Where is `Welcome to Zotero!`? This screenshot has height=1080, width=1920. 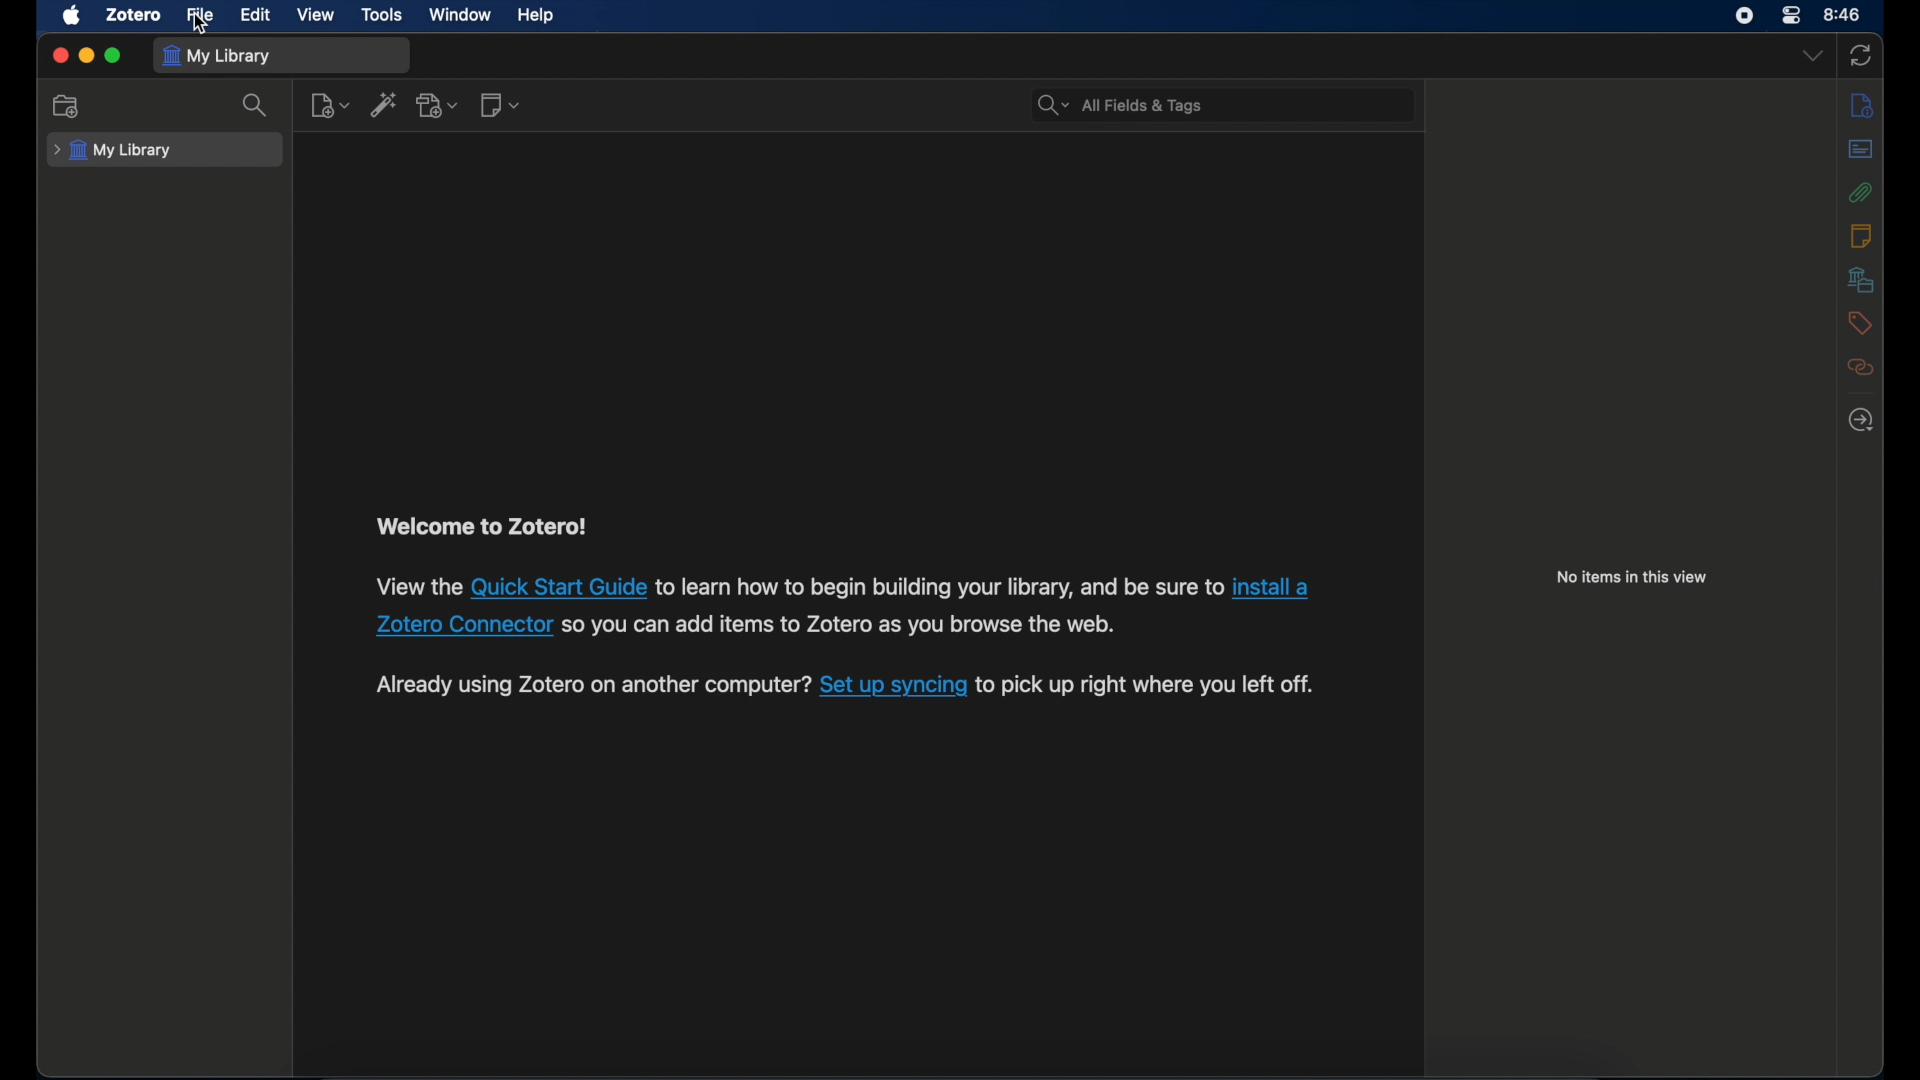
Welcome to Zotero! is located at coordinates (492, 526).